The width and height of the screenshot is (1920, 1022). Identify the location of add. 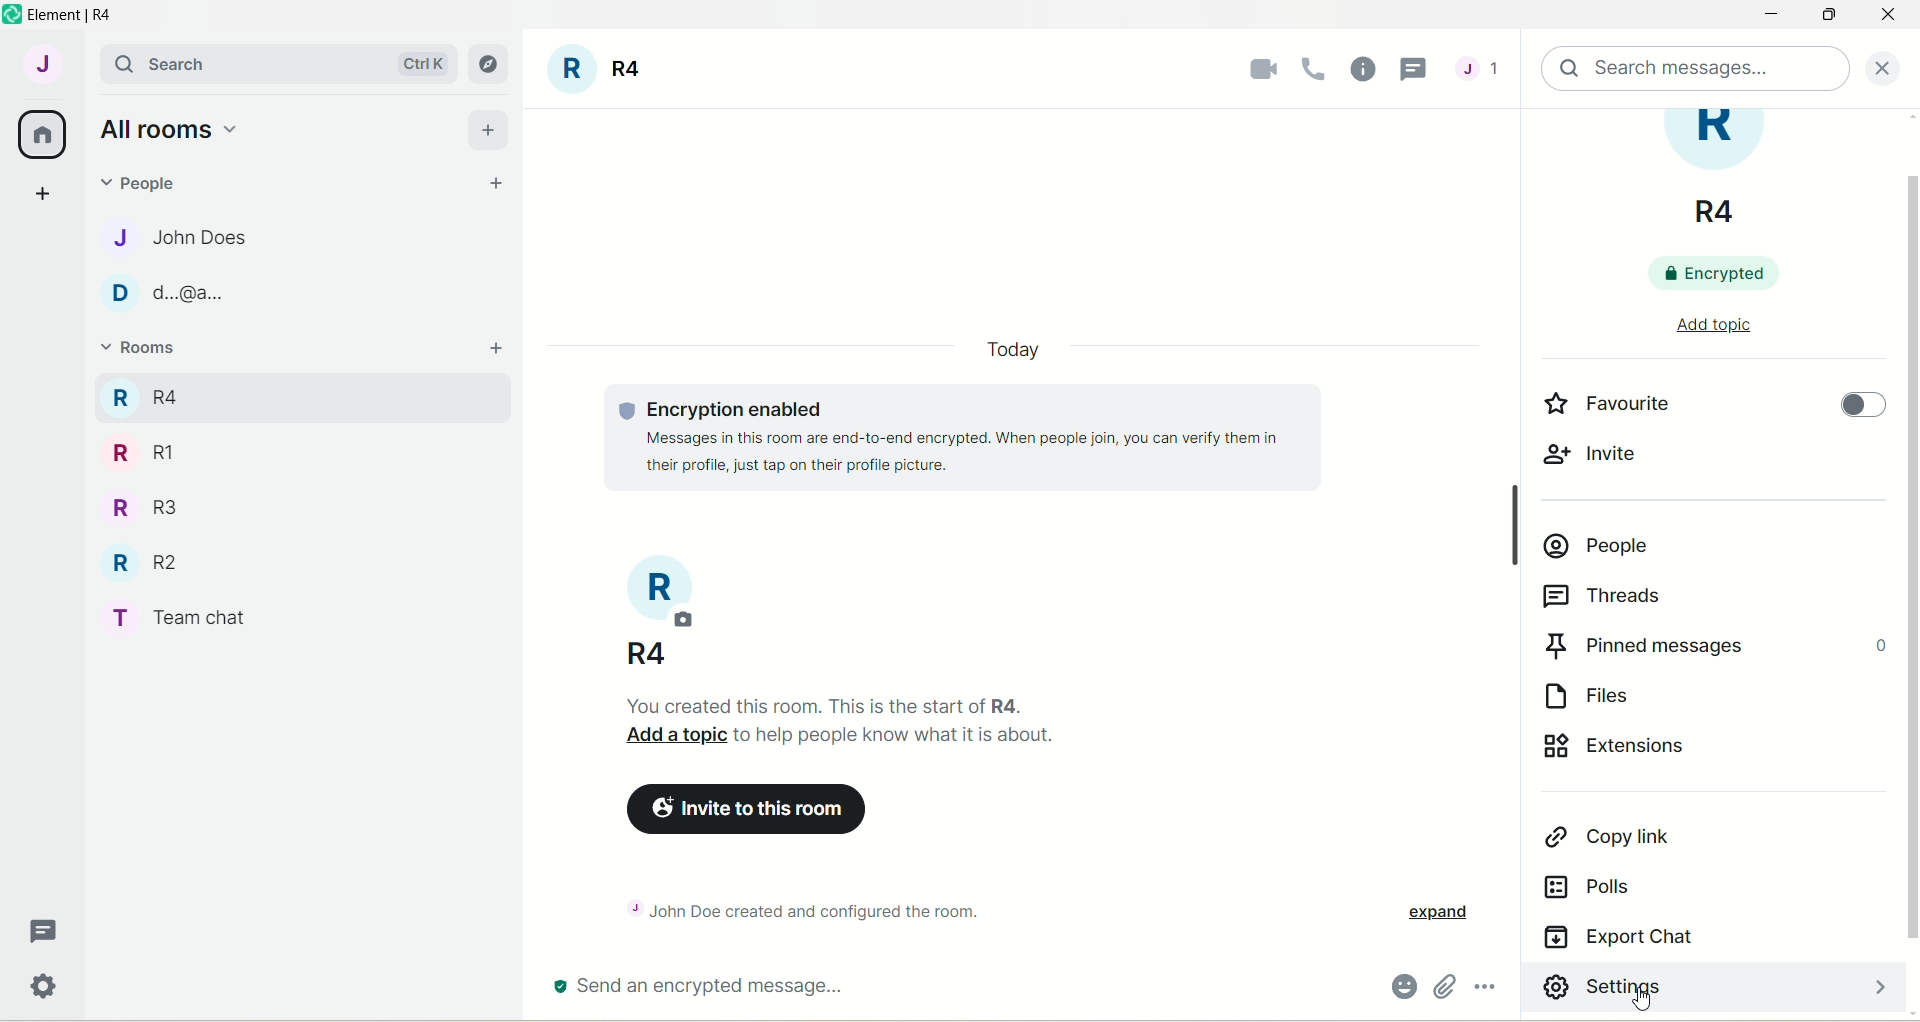
(489, 127).